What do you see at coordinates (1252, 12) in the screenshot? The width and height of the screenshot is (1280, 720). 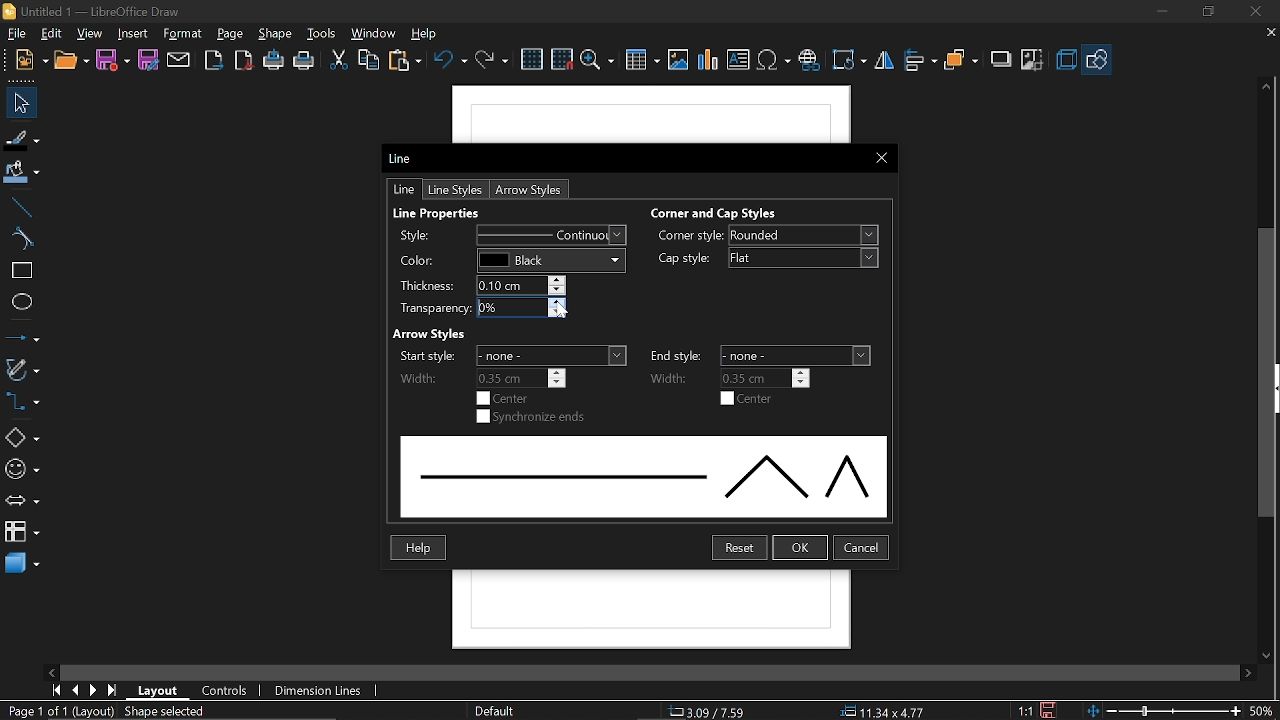 I see `close` at bounding box center [1252, 12].